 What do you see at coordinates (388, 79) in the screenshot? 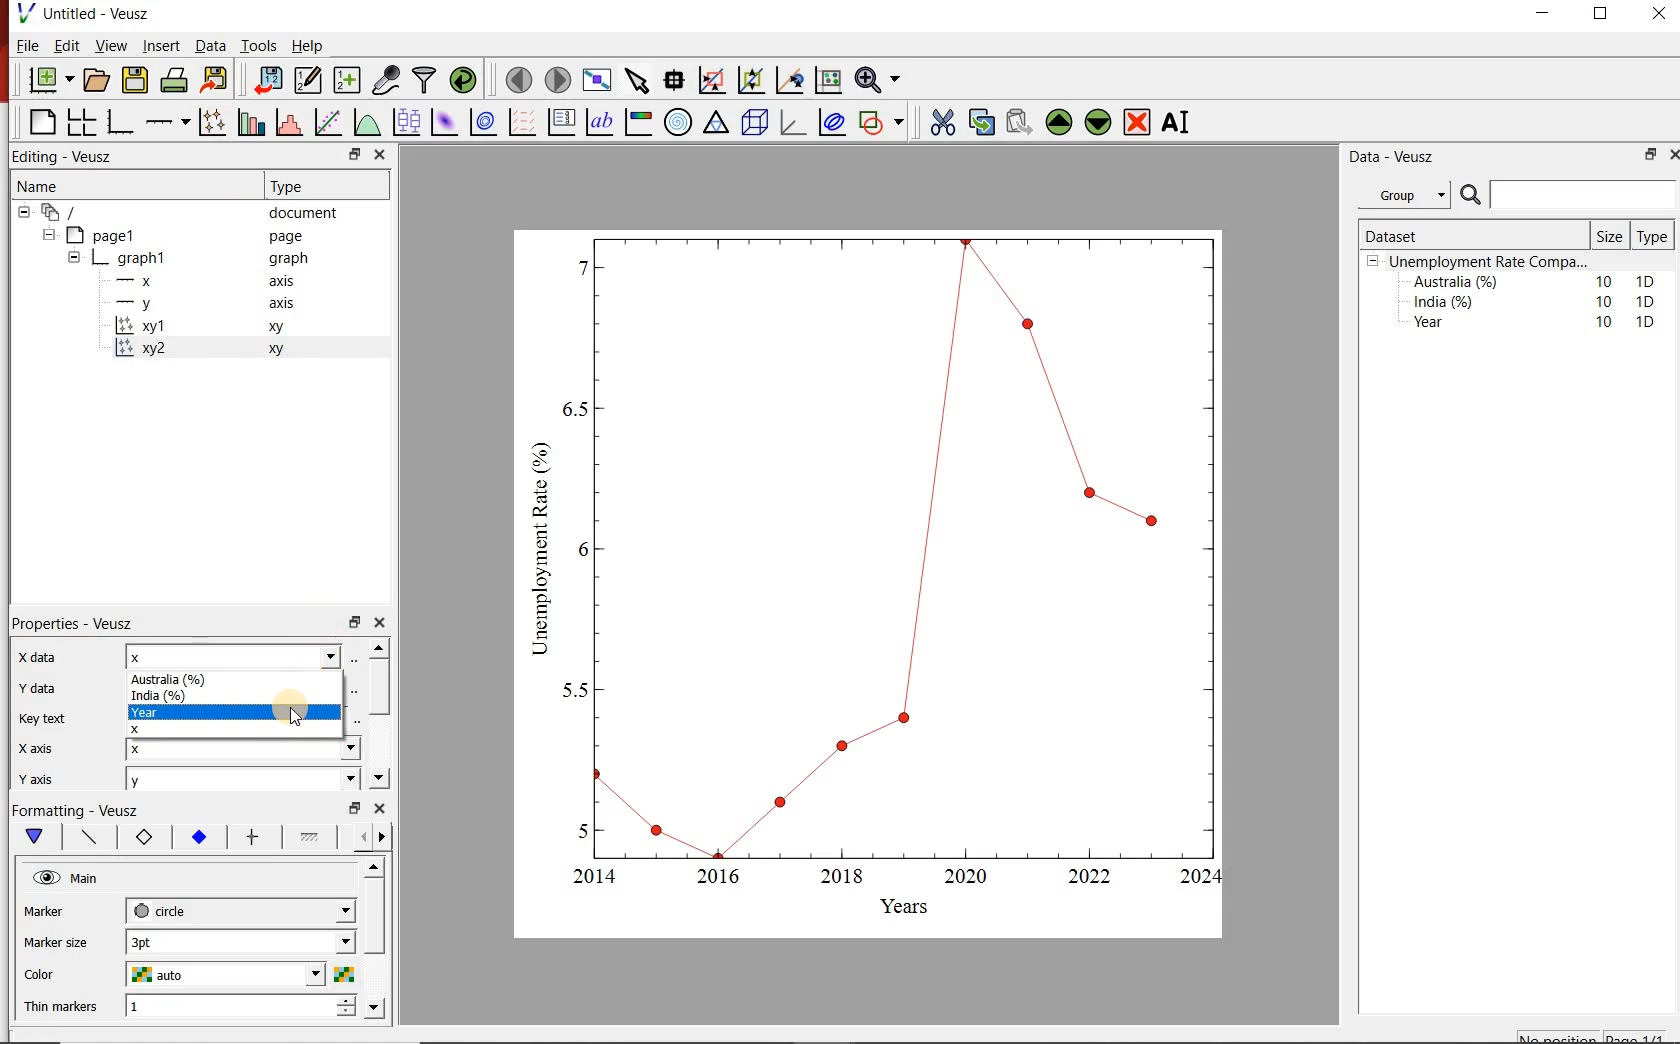
I see `caputure remote data` at bounding box center [388, 79].